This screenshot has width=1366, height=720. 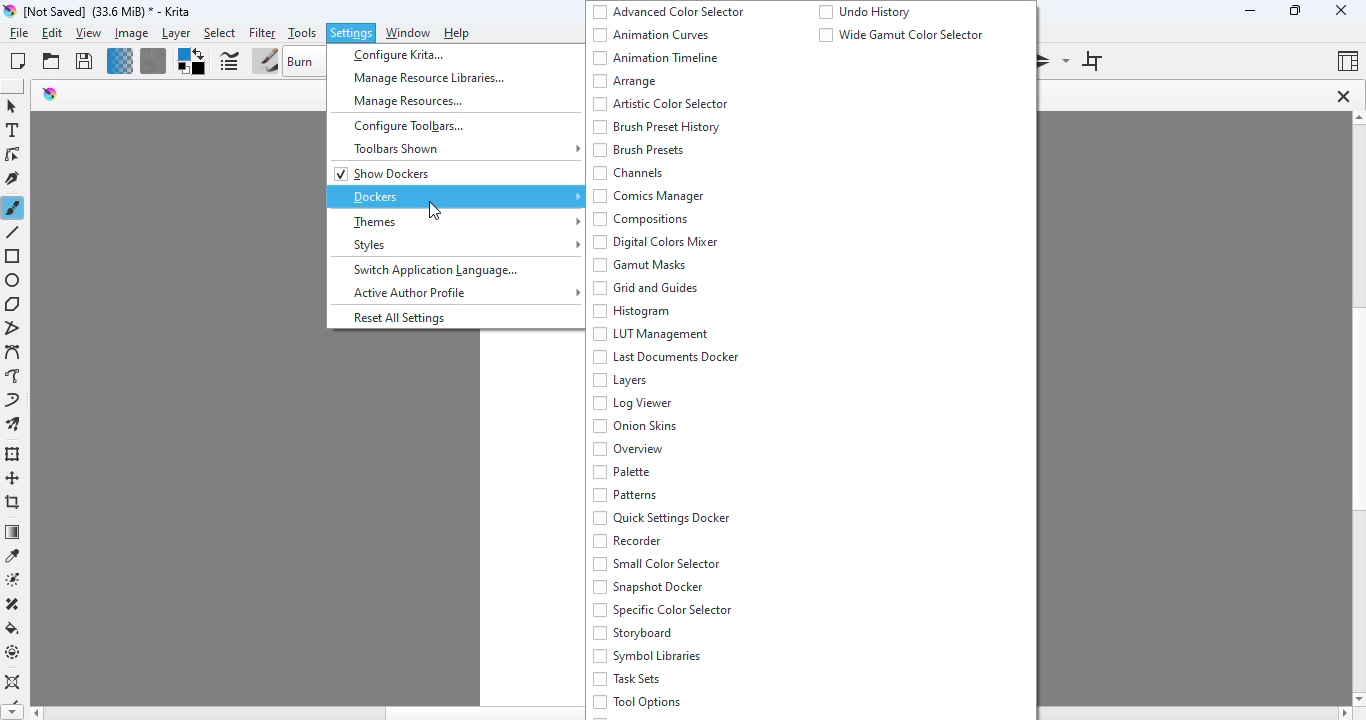 I want to click on grid and guides, so click(x=645, y=288).